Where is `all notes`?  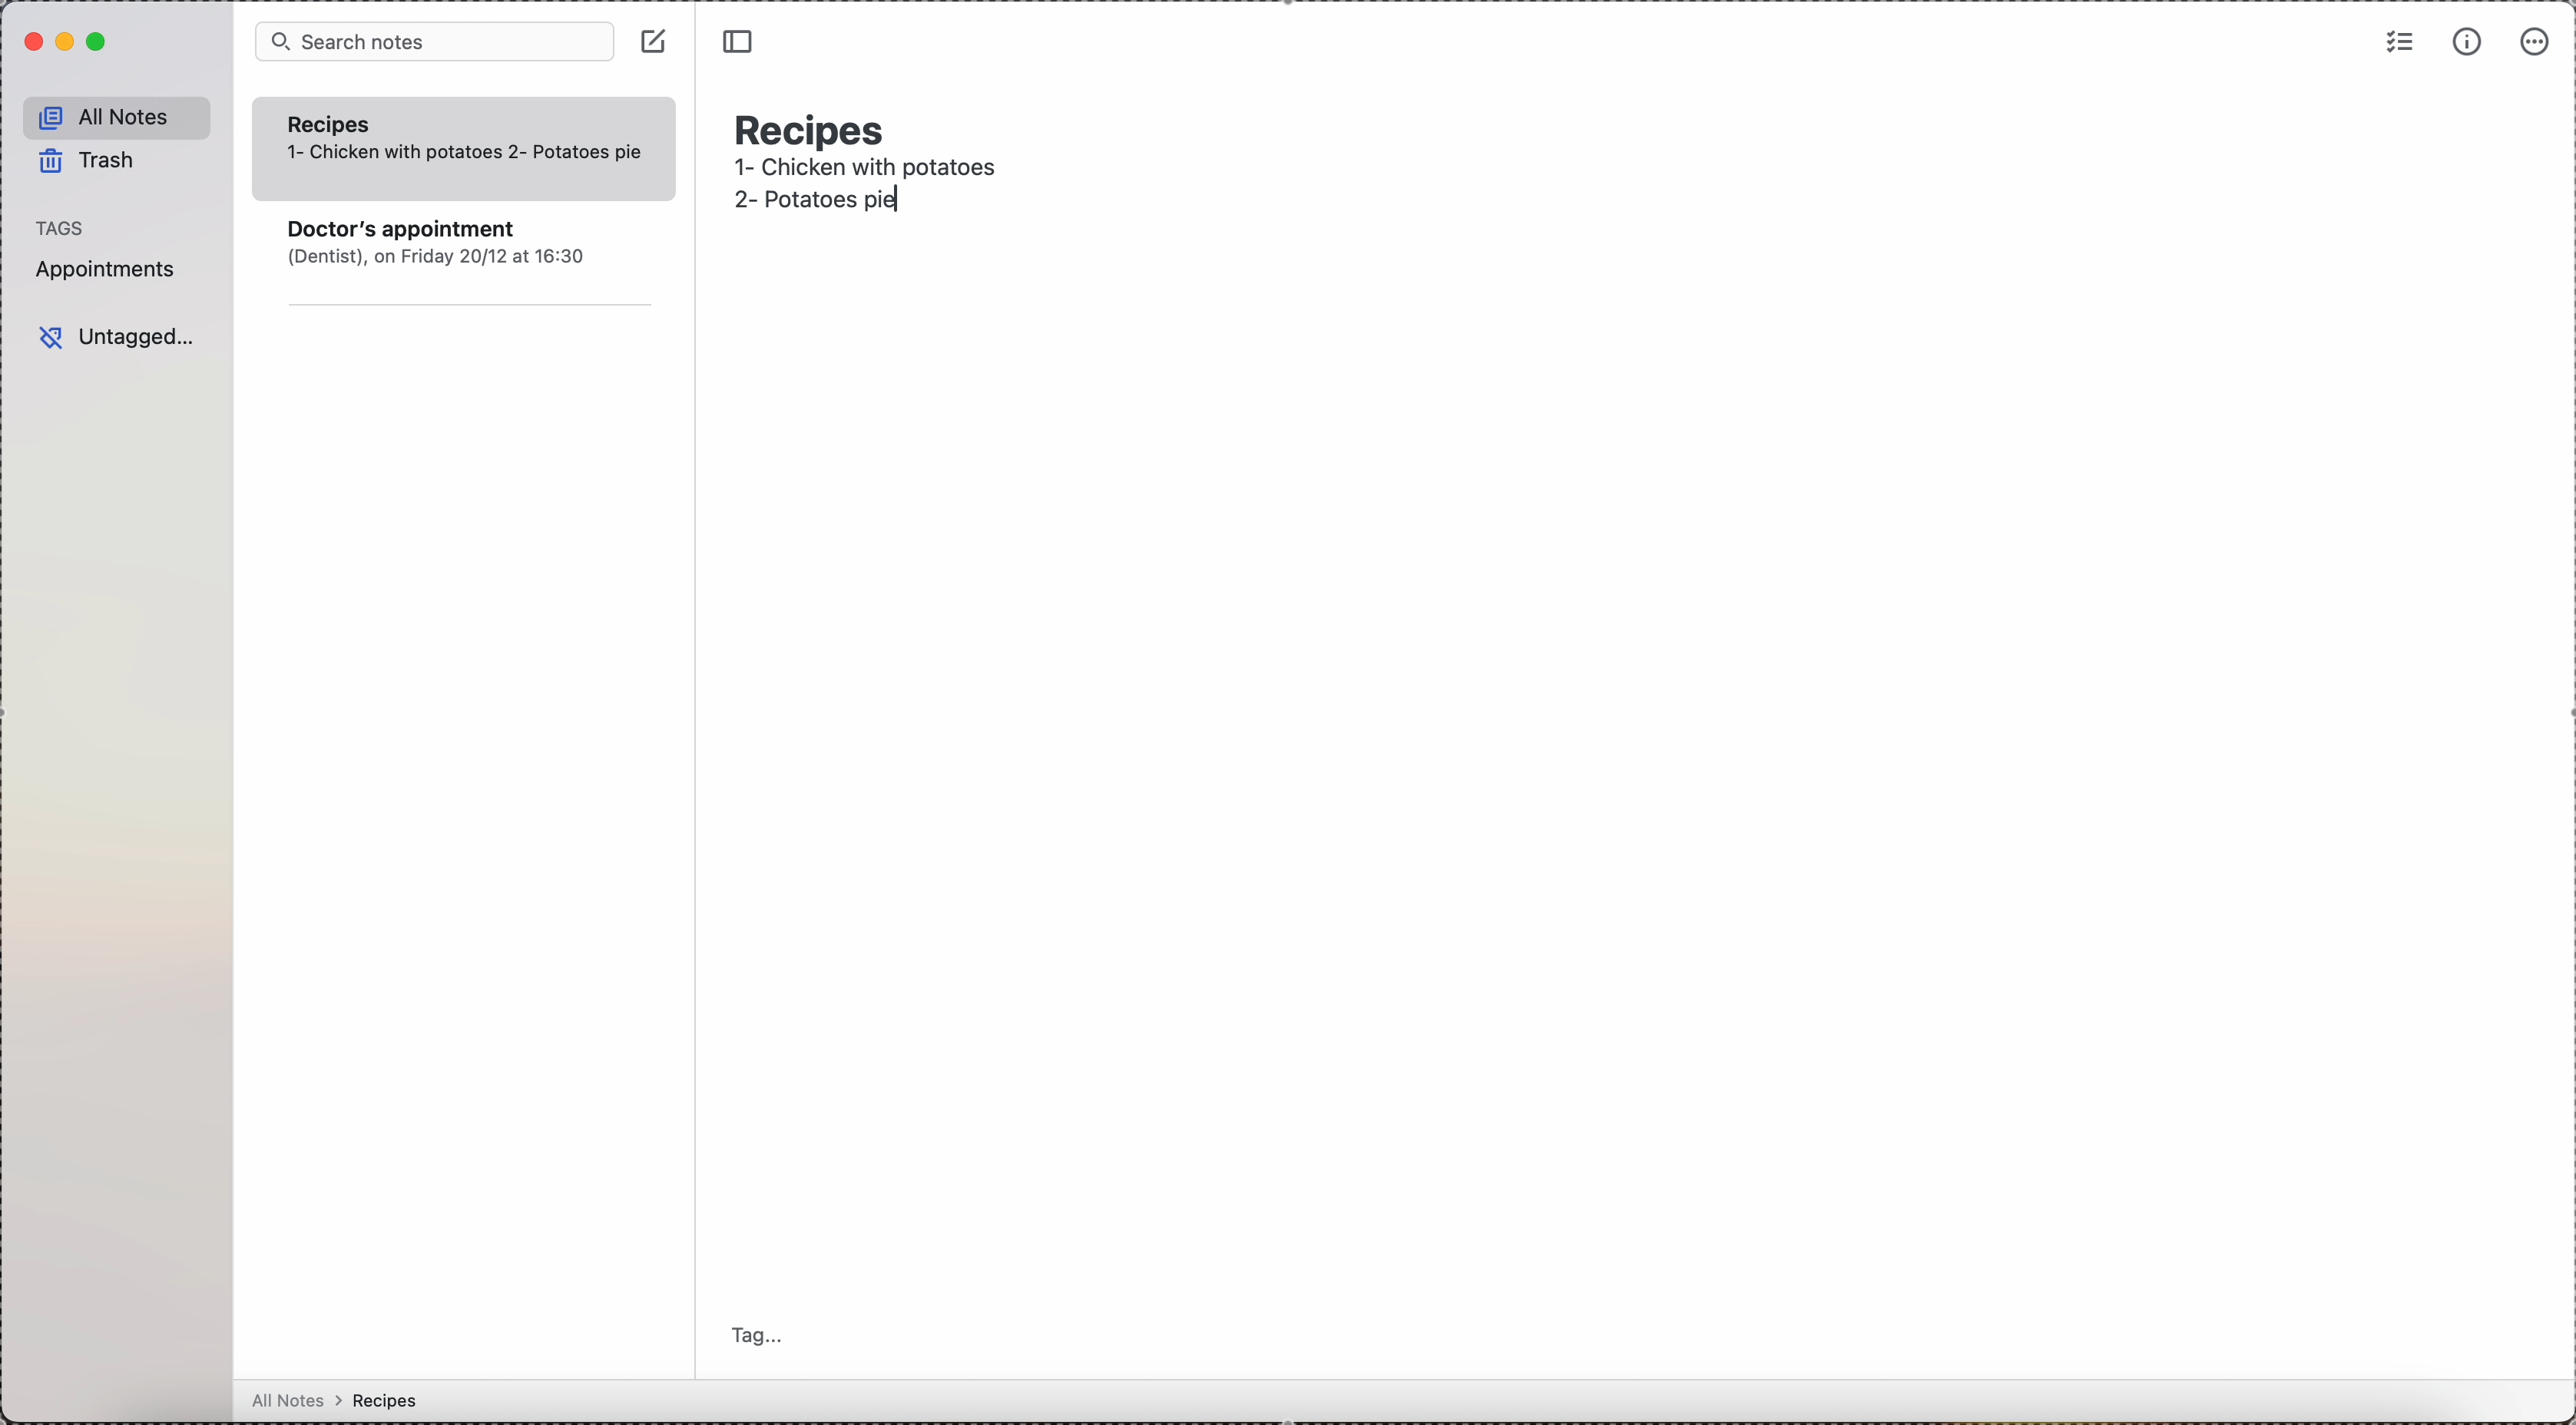
all notes is located at coordinates (117, 116).